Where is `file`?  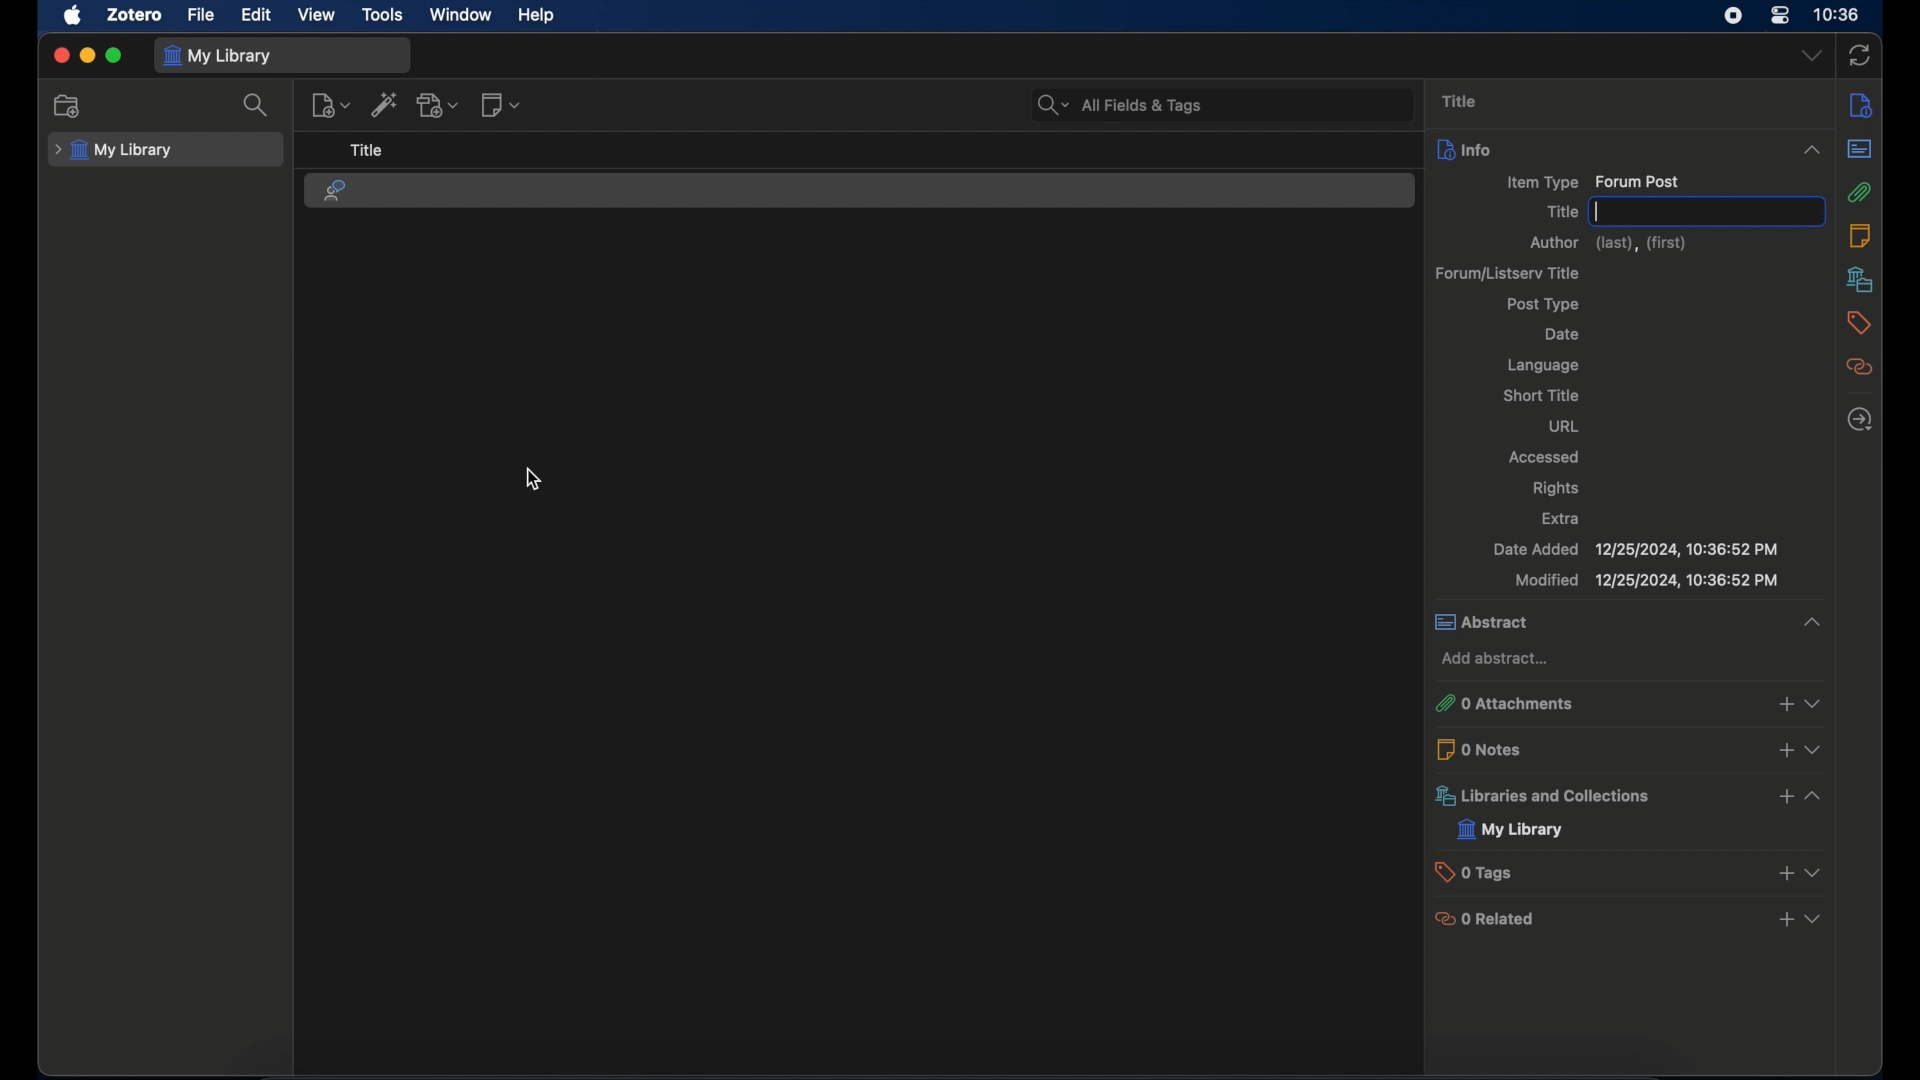 file is located at coordinates (202, 15).